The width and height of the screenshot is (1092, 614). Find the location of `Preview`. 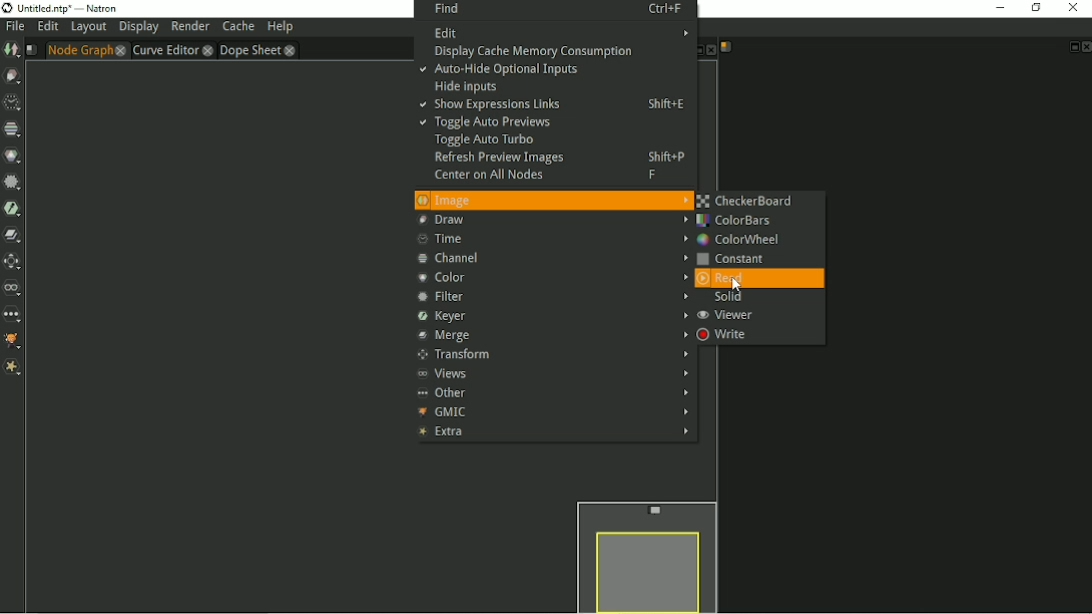

Preview is located at coordinates (644, 554).